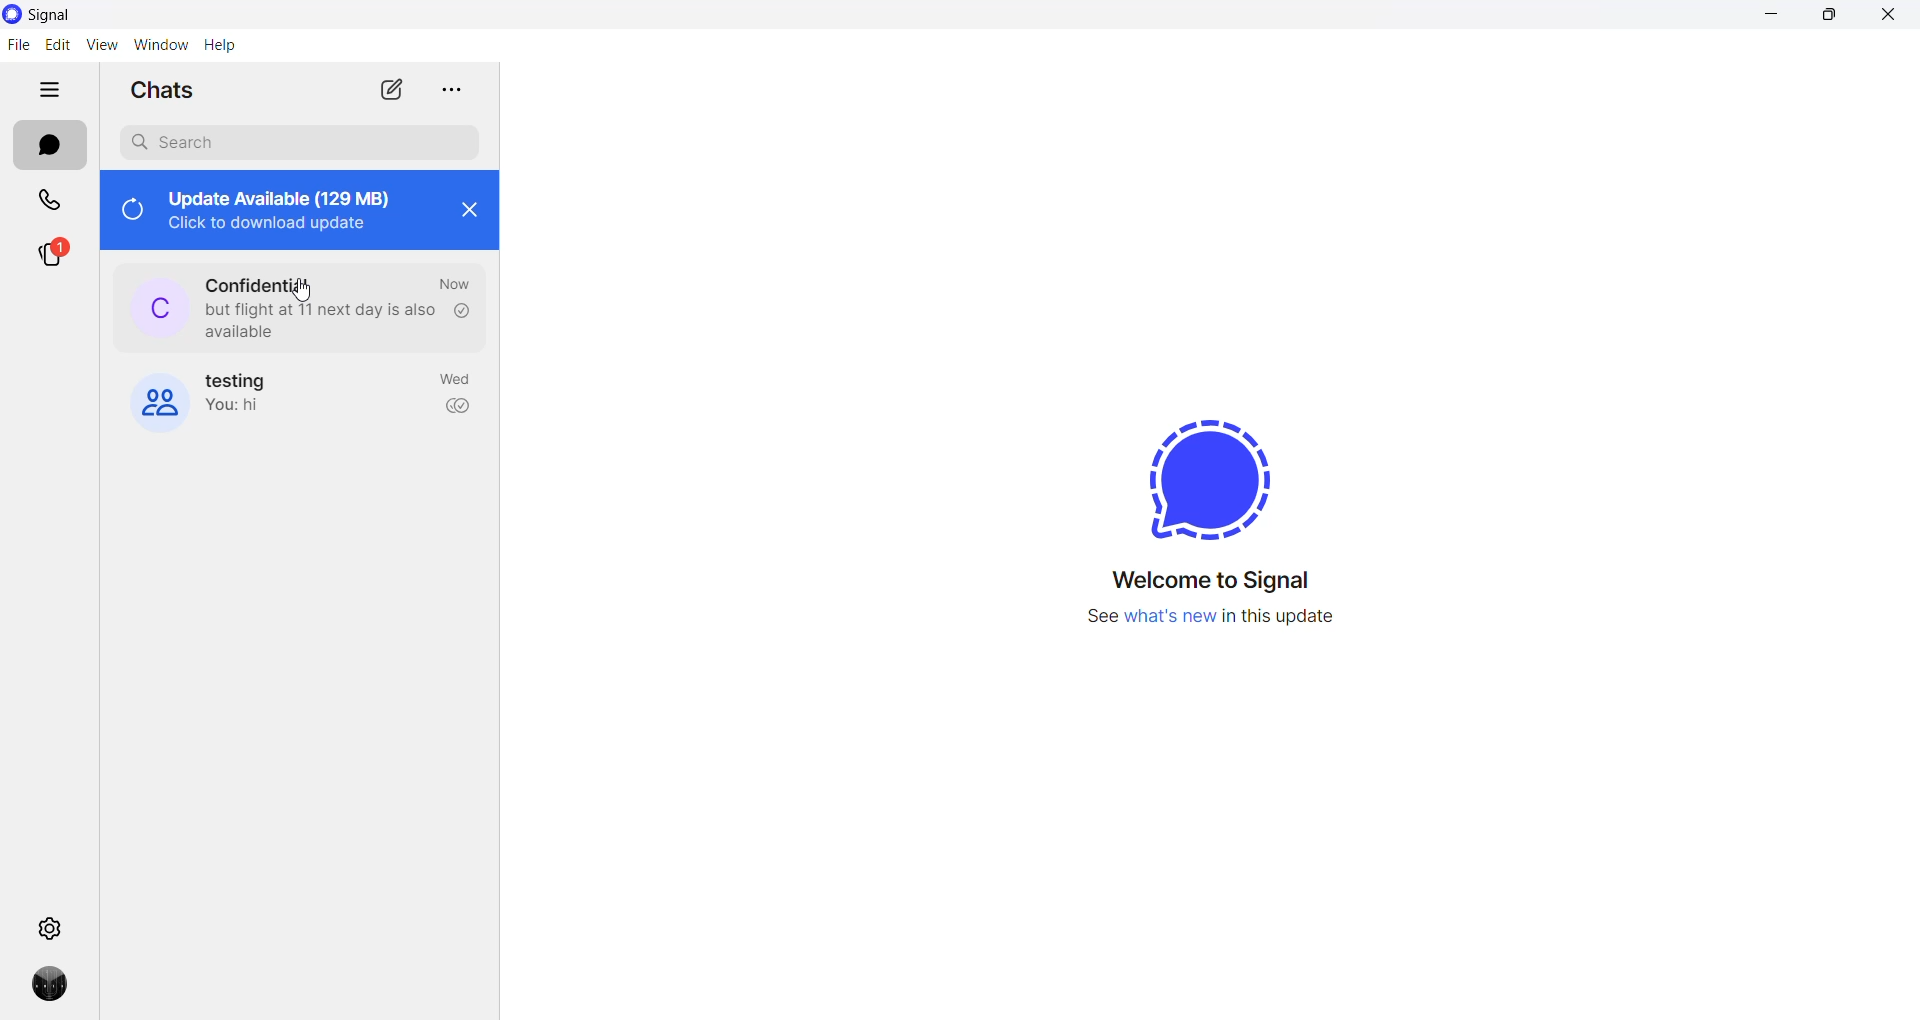  Describe the element at coordinates (1829, 17) in the screenshot. I see `maximize` at that location.